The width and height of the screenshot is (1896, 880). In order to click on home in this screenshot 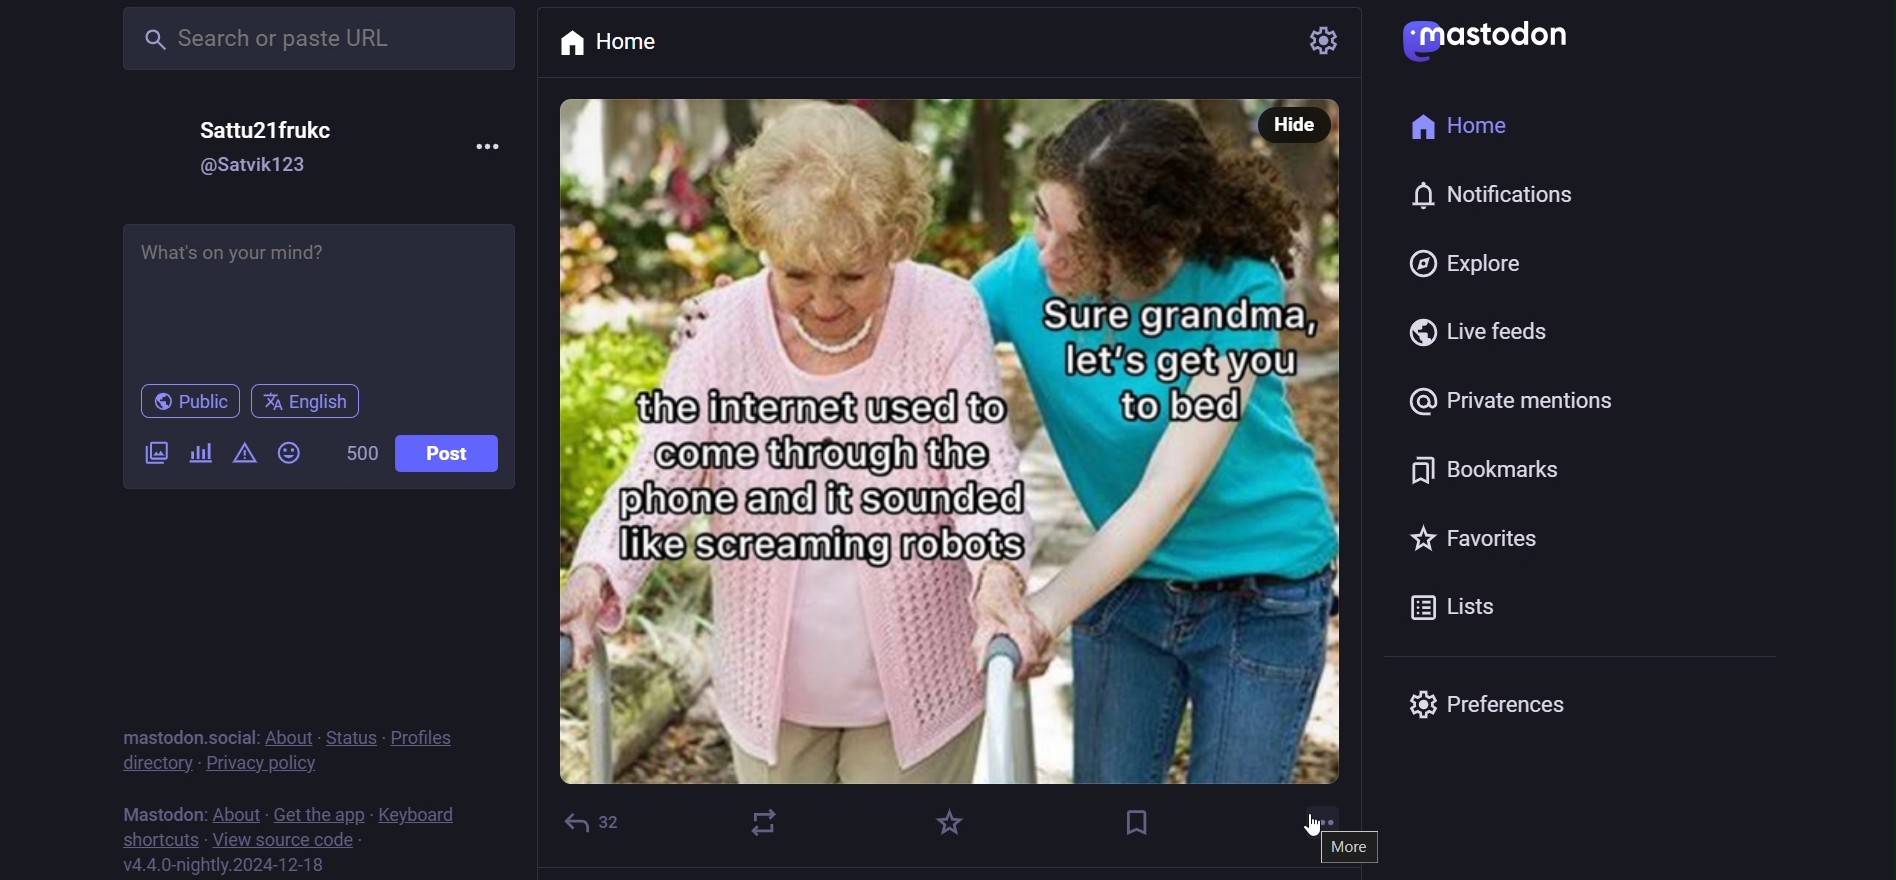, I will do `click(1461, 124)`.